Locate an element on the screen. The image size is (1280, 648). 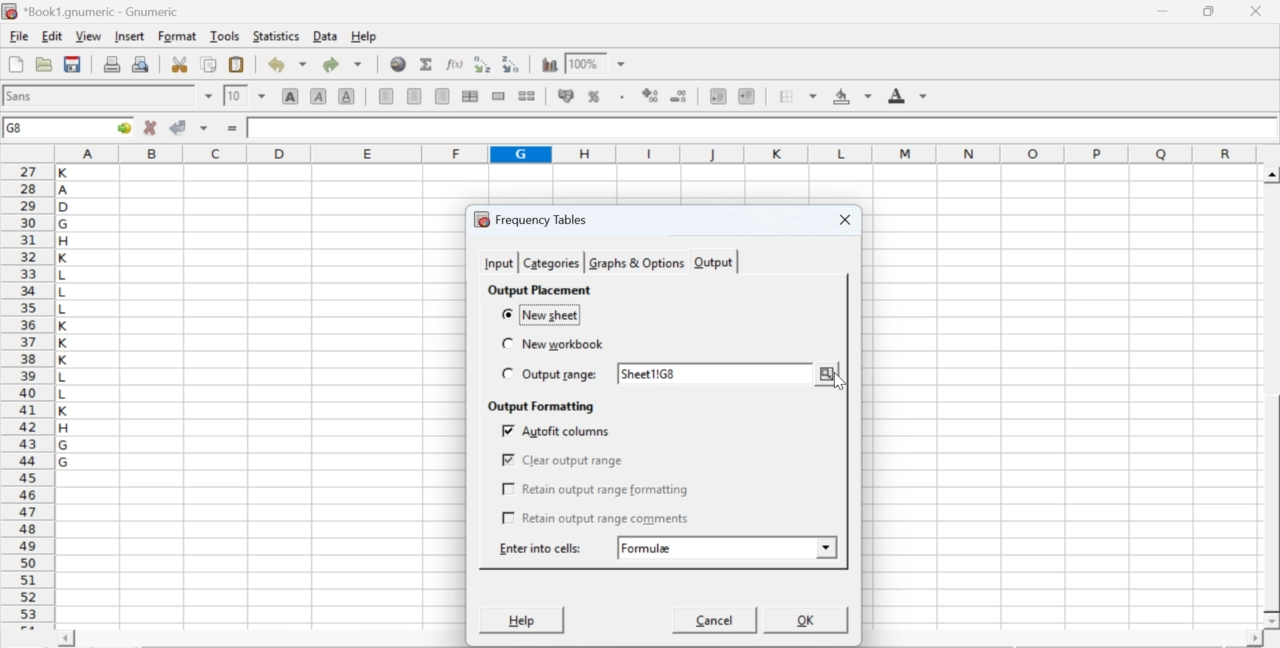
column names is located at coordinates (653, 153).